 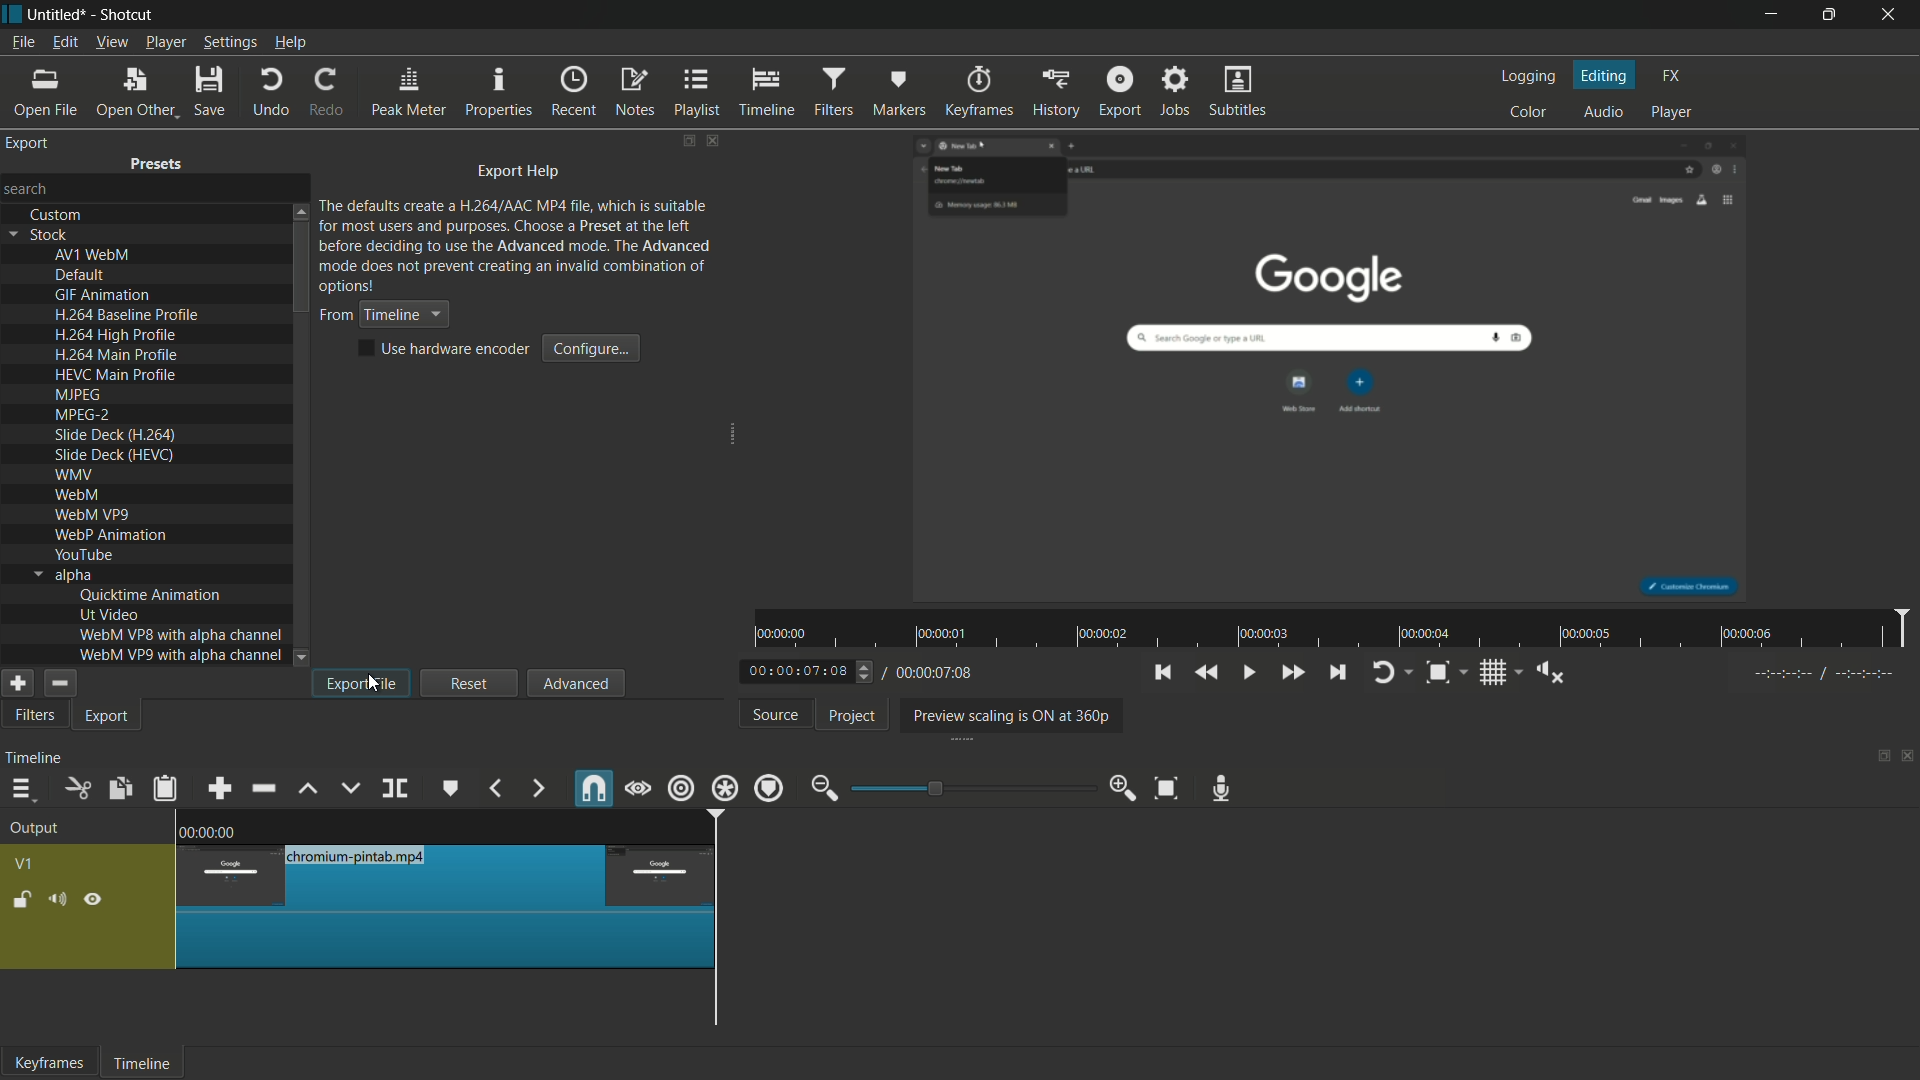 What do you see at coordinates (573, 91) in the screenshot?
I see `recent` at bounding box center [573, 91].